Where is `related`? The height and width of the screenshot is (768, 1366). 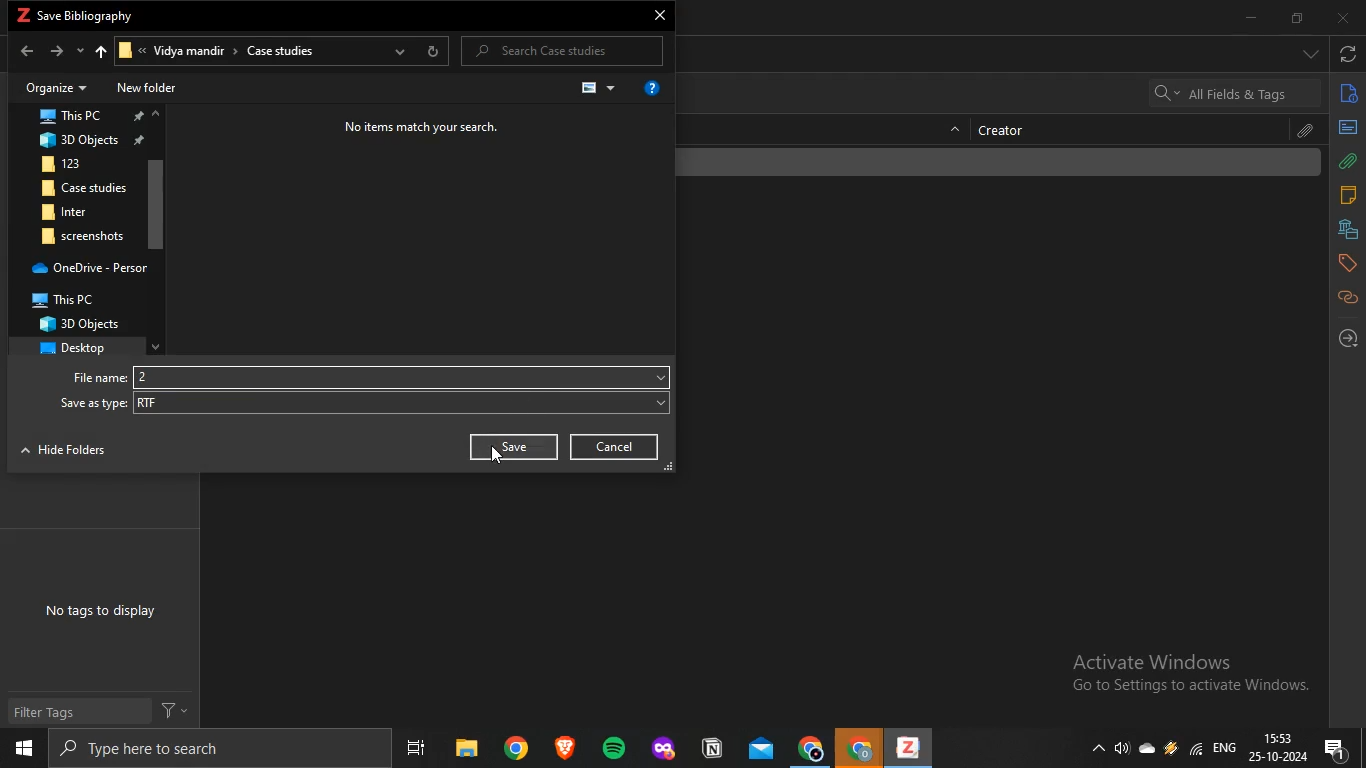
related is located at coordinates (1347, 298).